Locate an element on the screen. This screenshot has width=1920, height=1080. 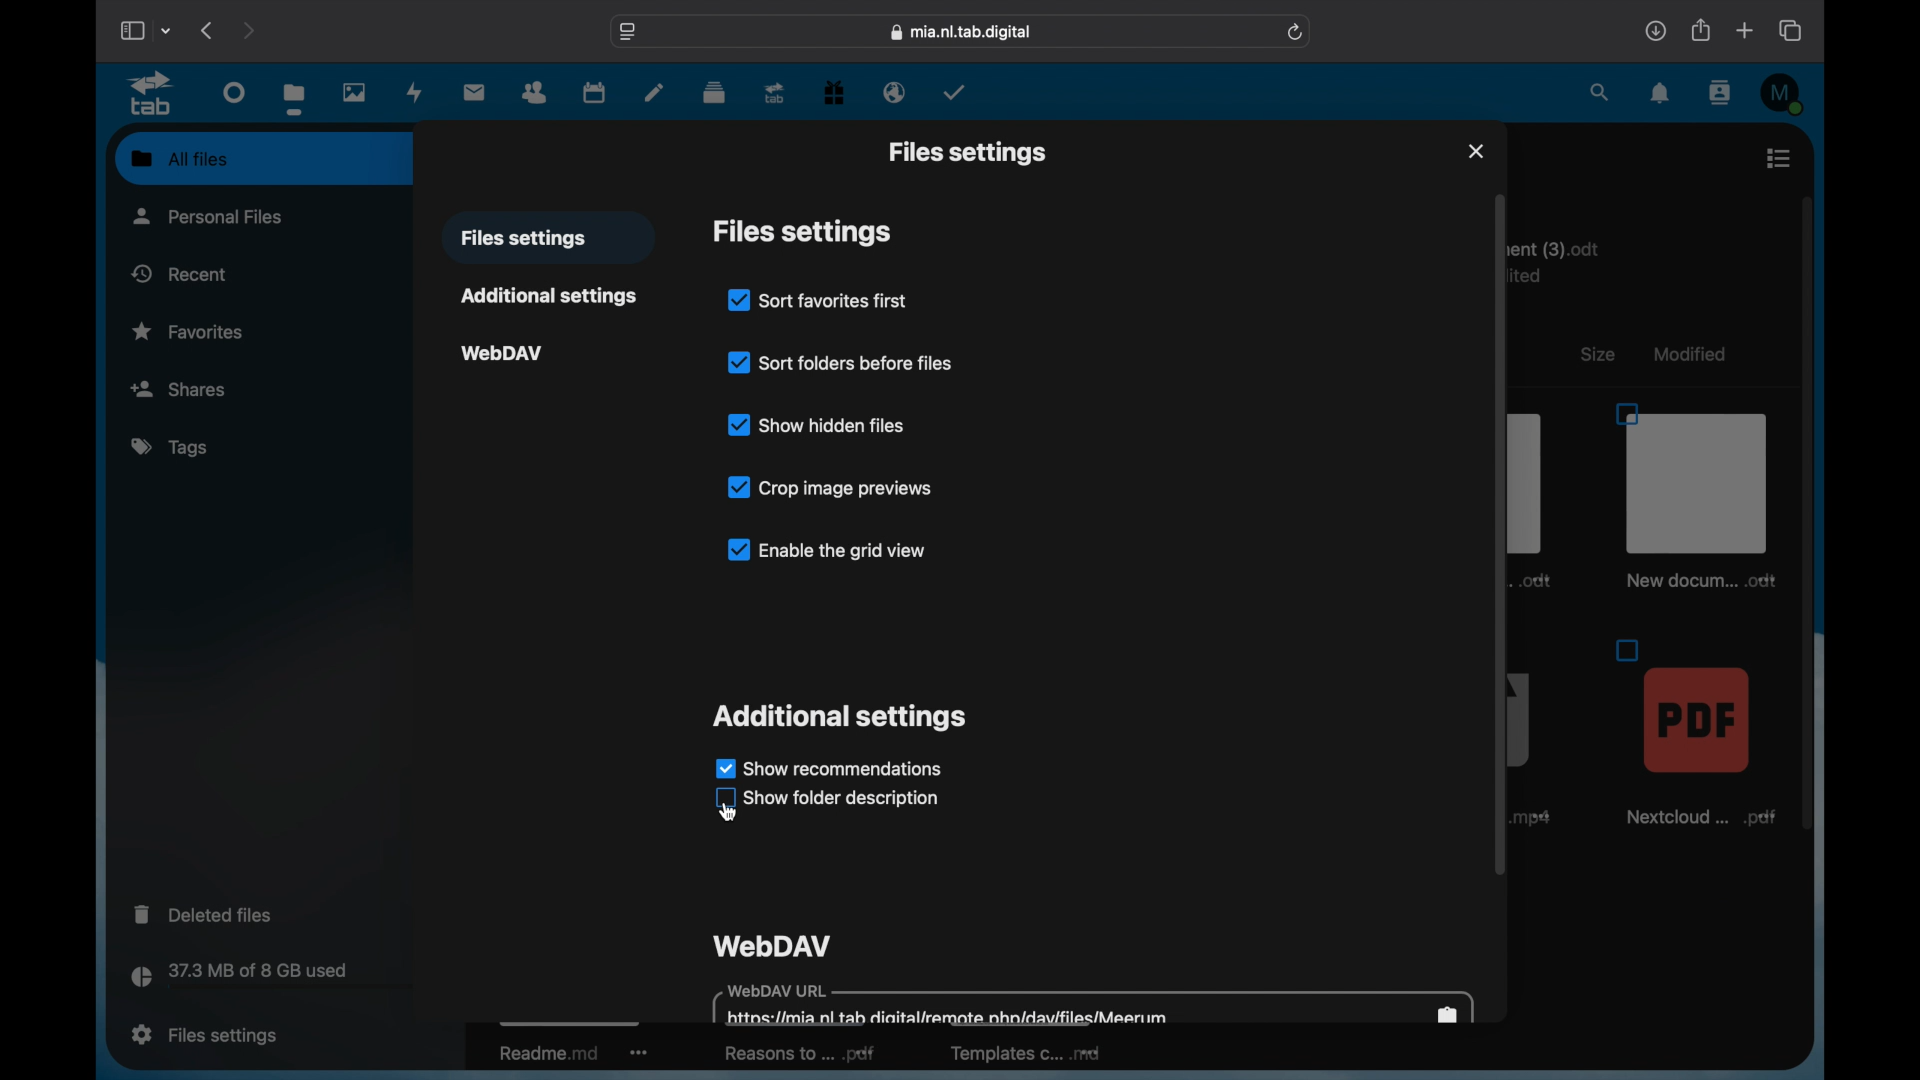
files is located at coordinates (294, 99).